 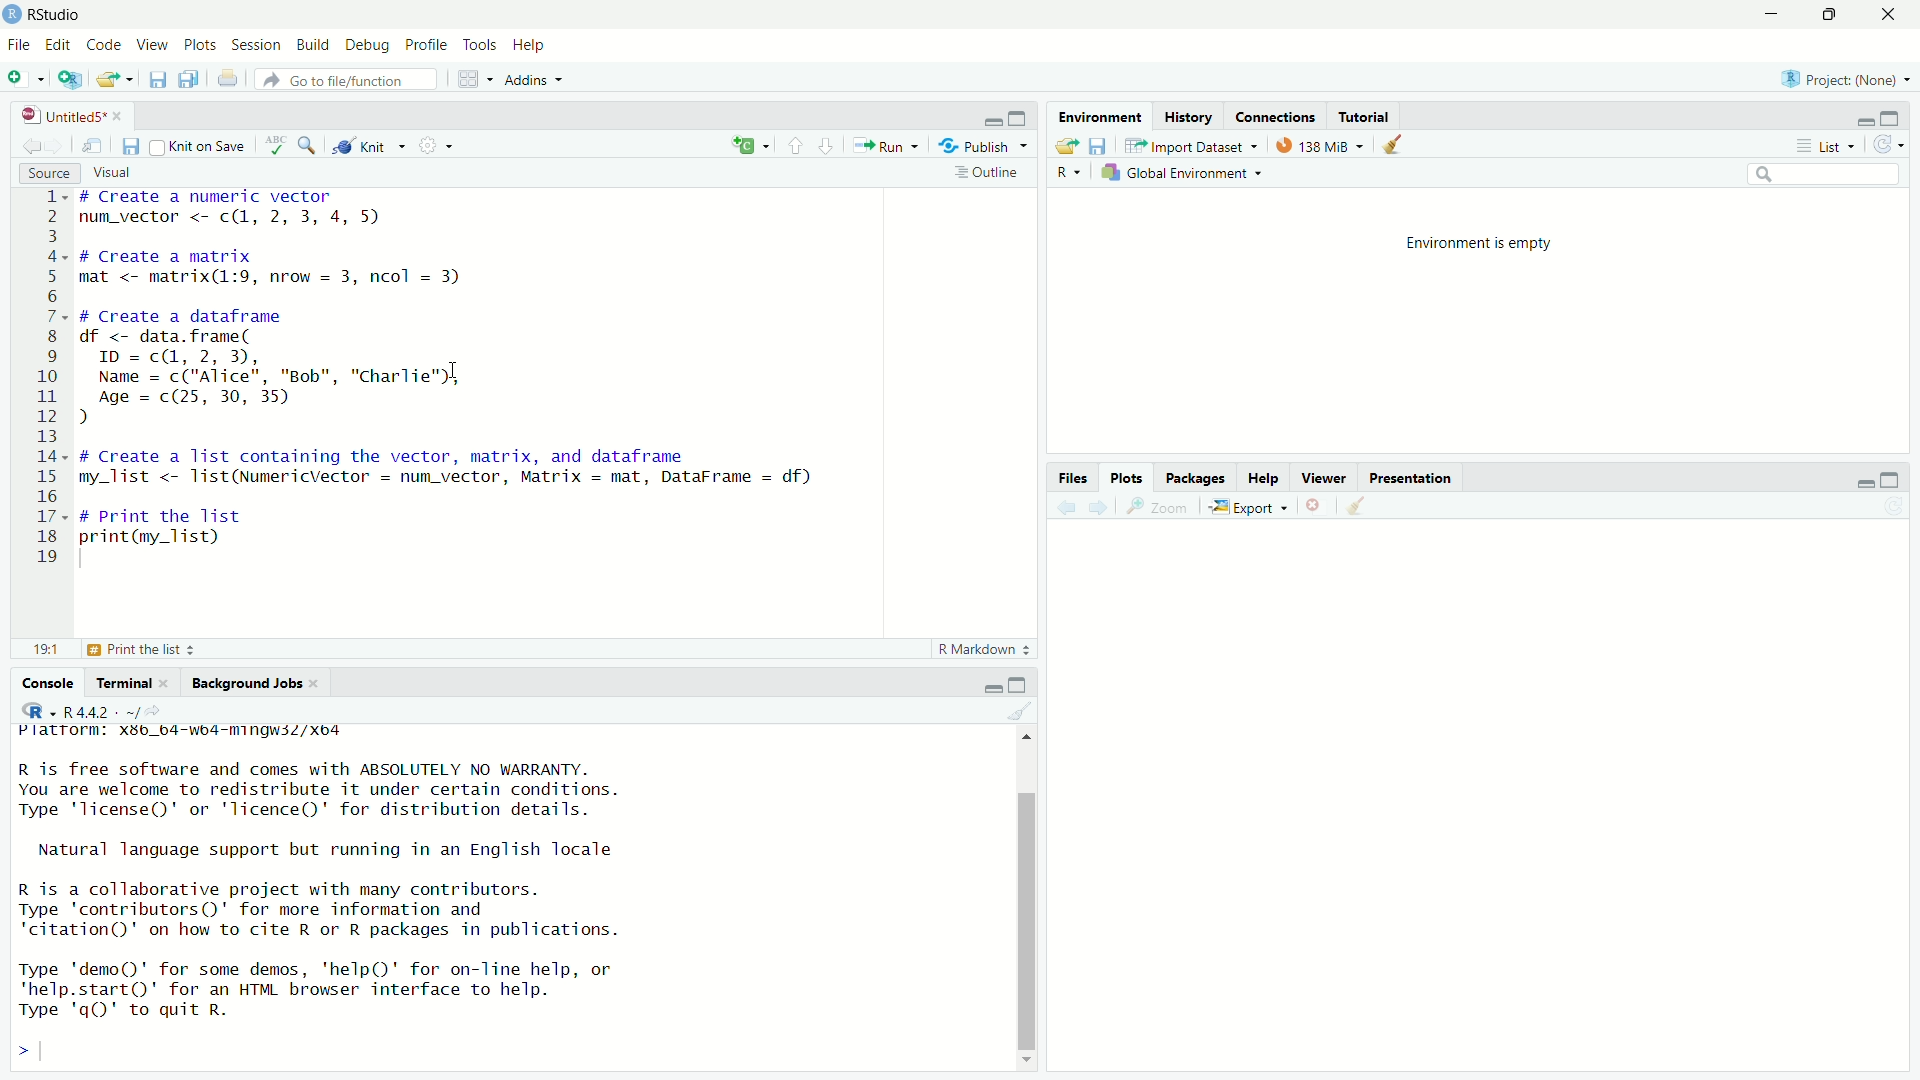 I want to click on maximise, so click(x=1827, y=15).